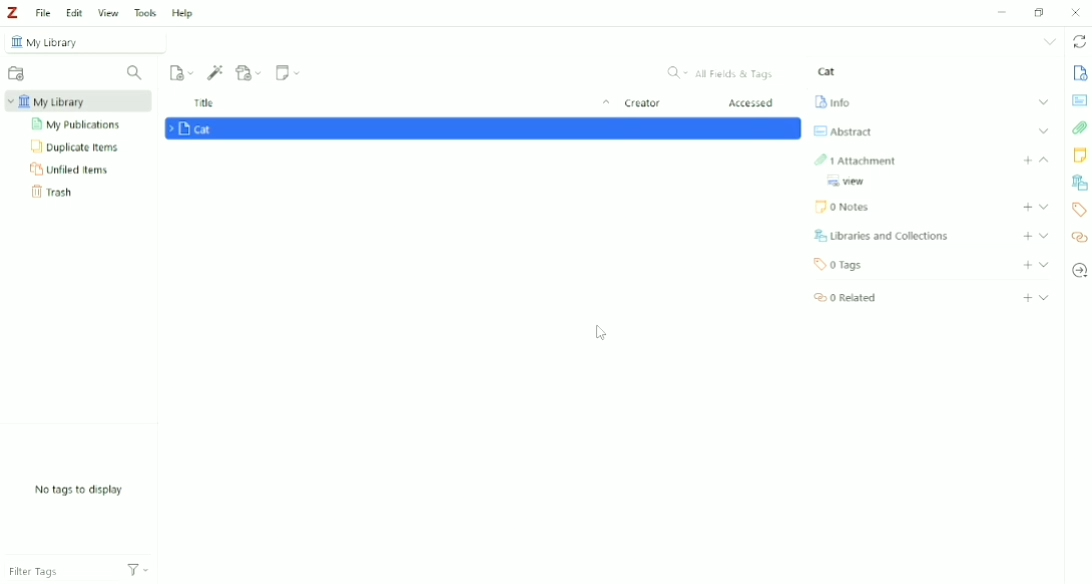 This screenshot has width=1092, height=584. What do you see at coordinates (1080, 129) in the screenshot?
I see `Attachments` at bounding box center [1080, 129].